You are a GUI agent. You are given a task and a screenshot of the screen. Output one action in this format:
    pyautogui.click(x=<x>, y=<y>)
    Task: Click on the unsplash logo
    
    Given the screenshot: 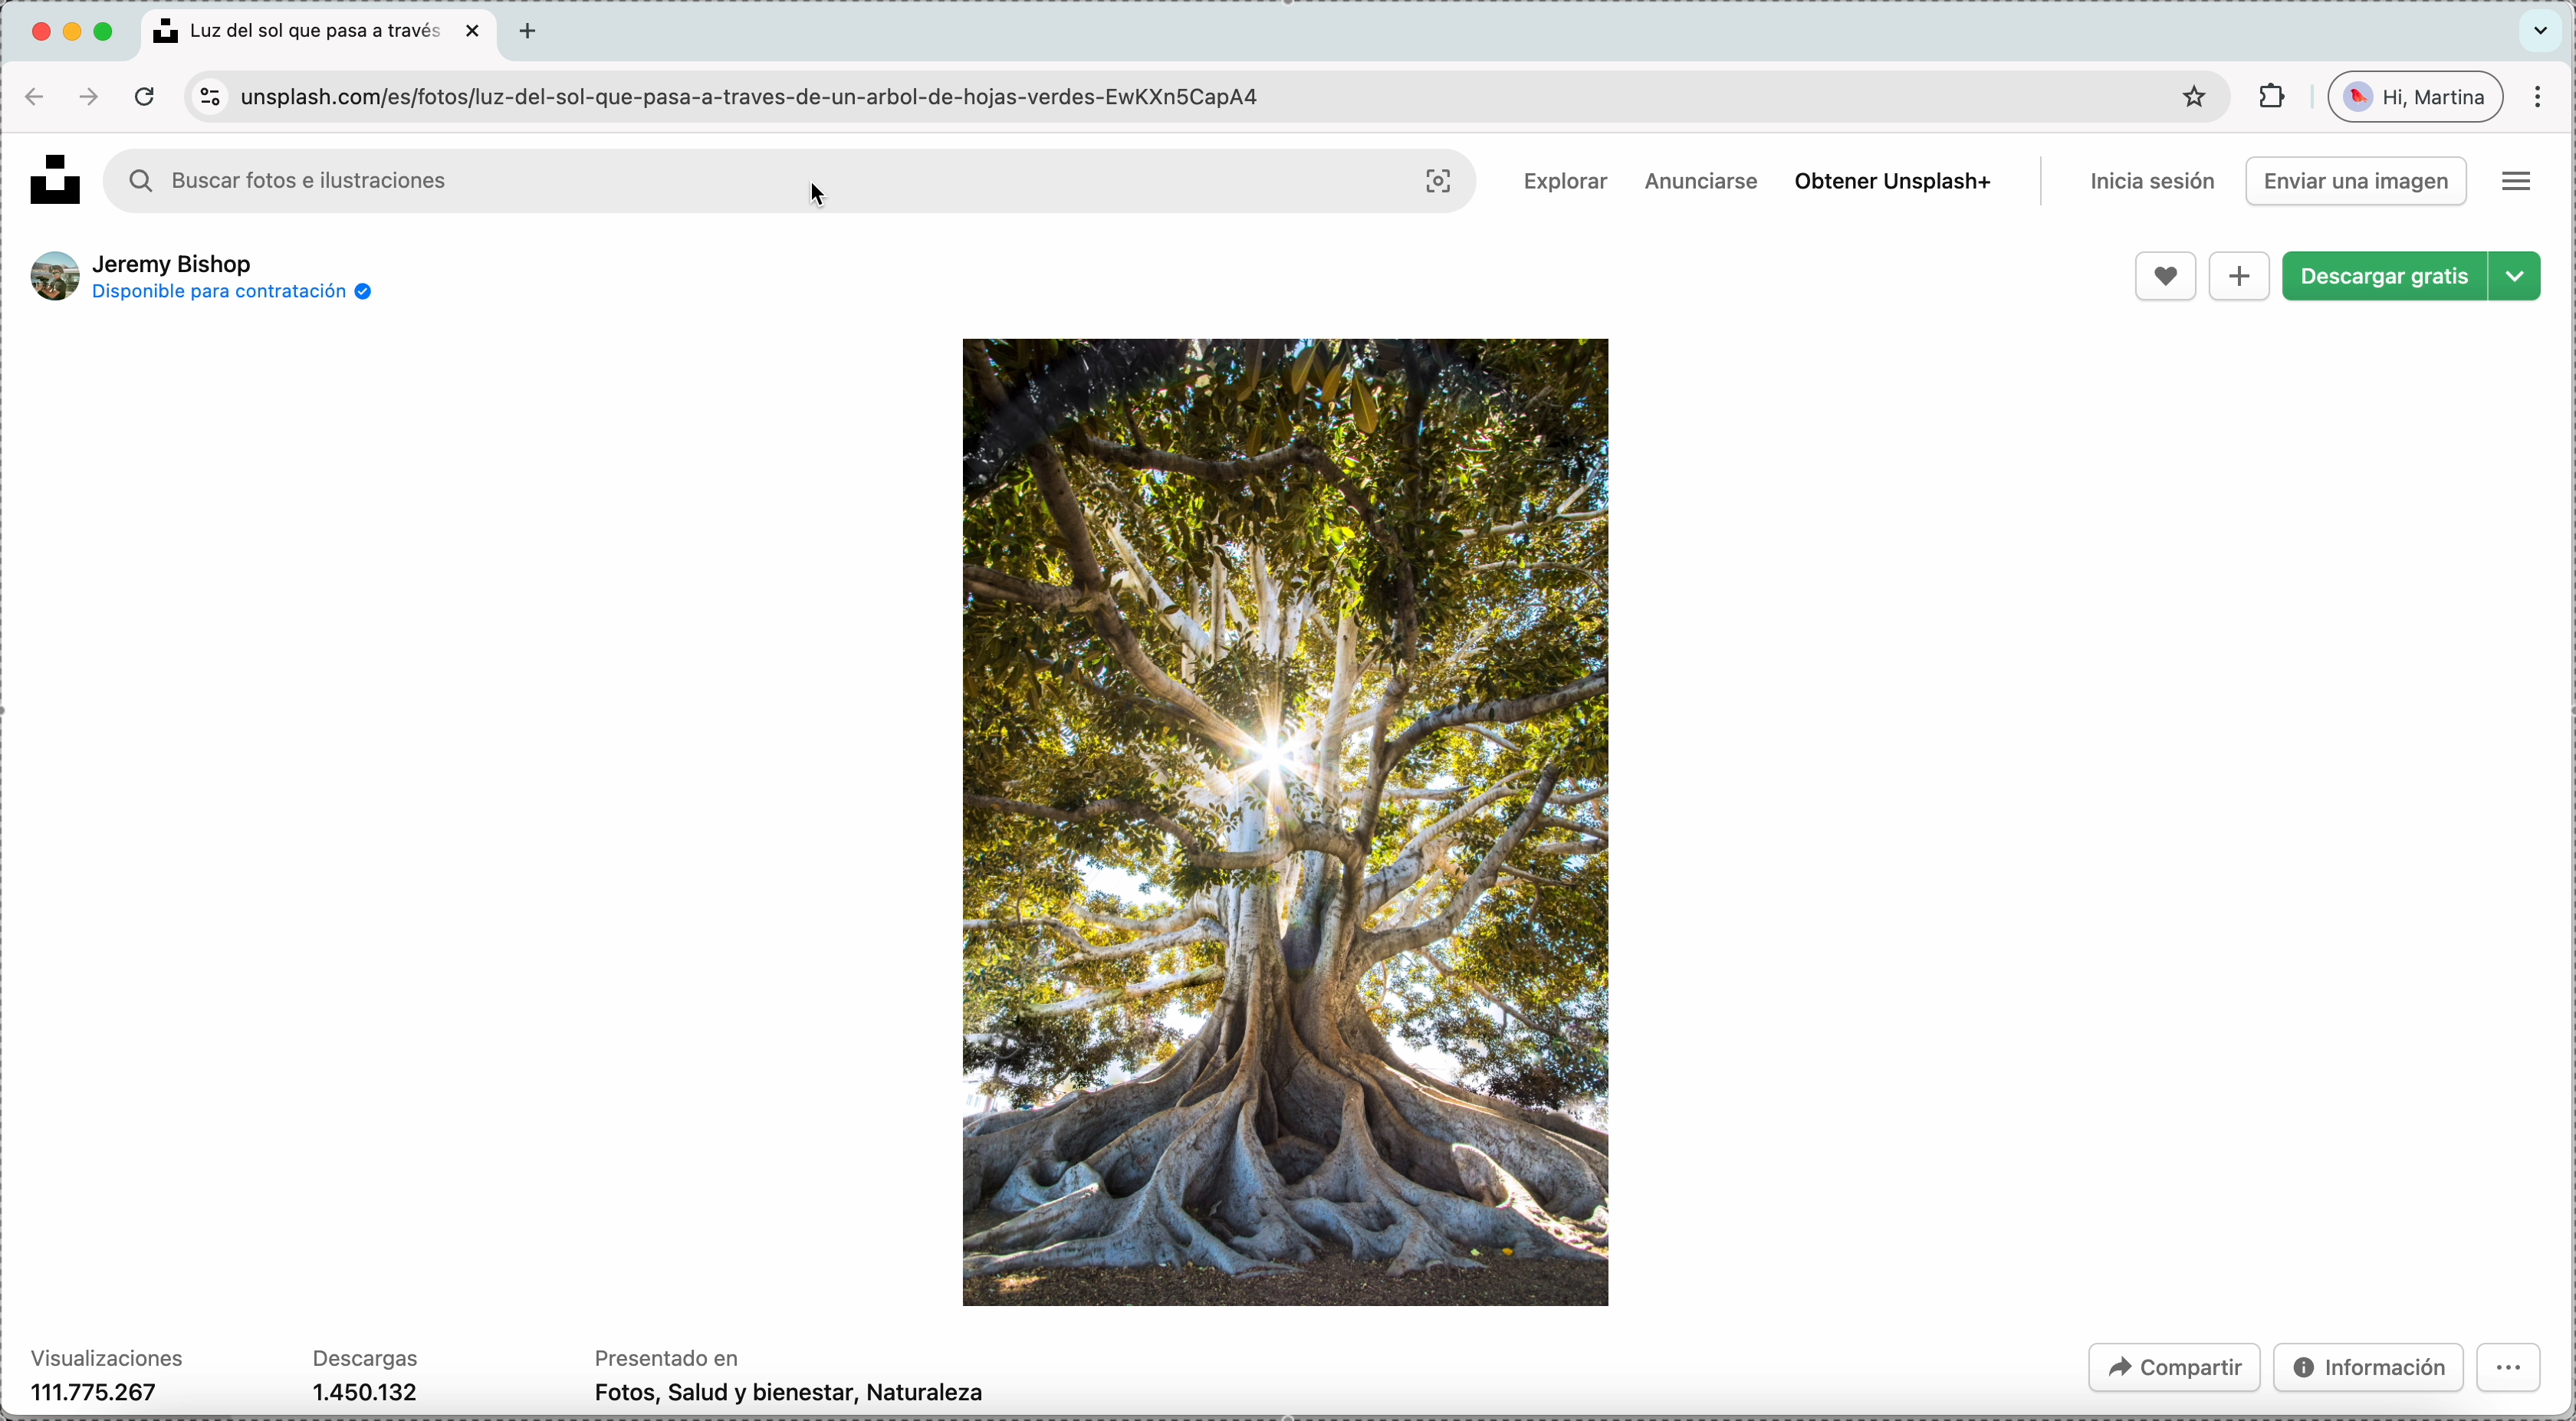 What is the action you would take?
    pyautogui.click(x=50, y=173)
    